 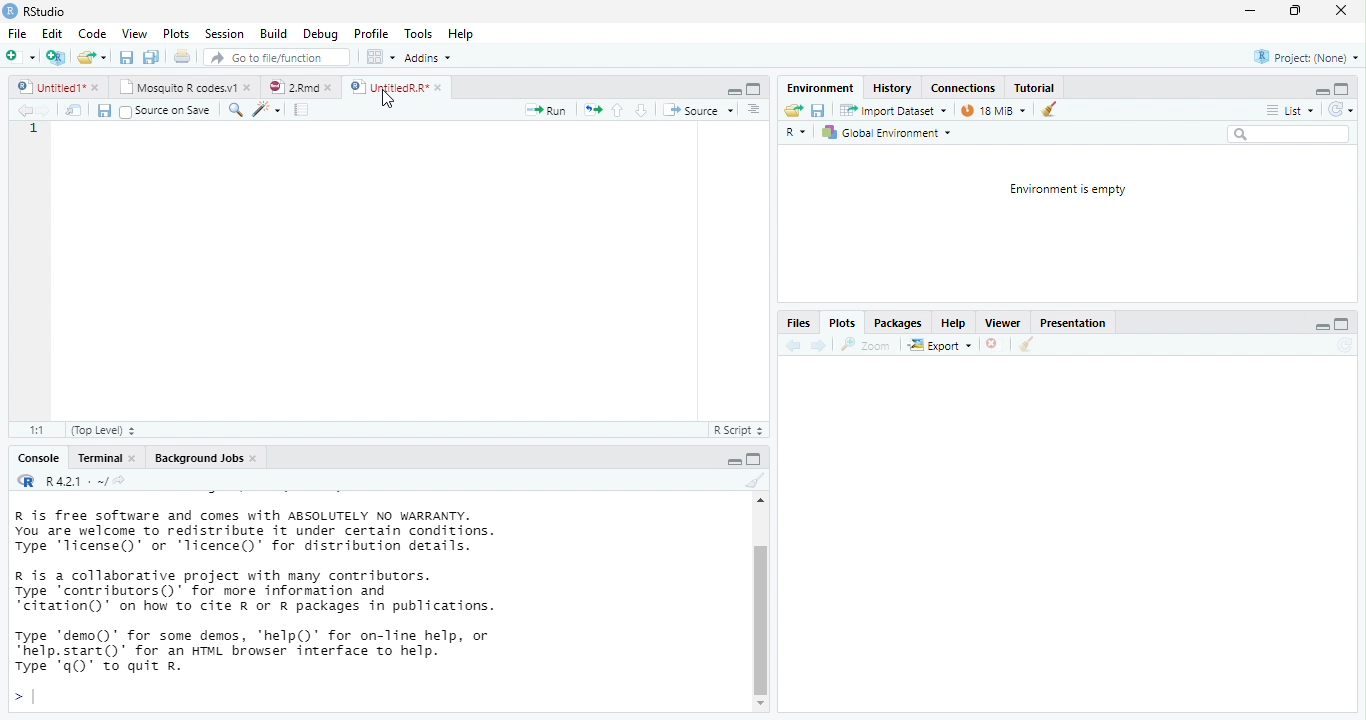 What do you see at coordinates (98, 431) in the screenshot?
I see `(Top Level)` at bounding box center [98, 431].